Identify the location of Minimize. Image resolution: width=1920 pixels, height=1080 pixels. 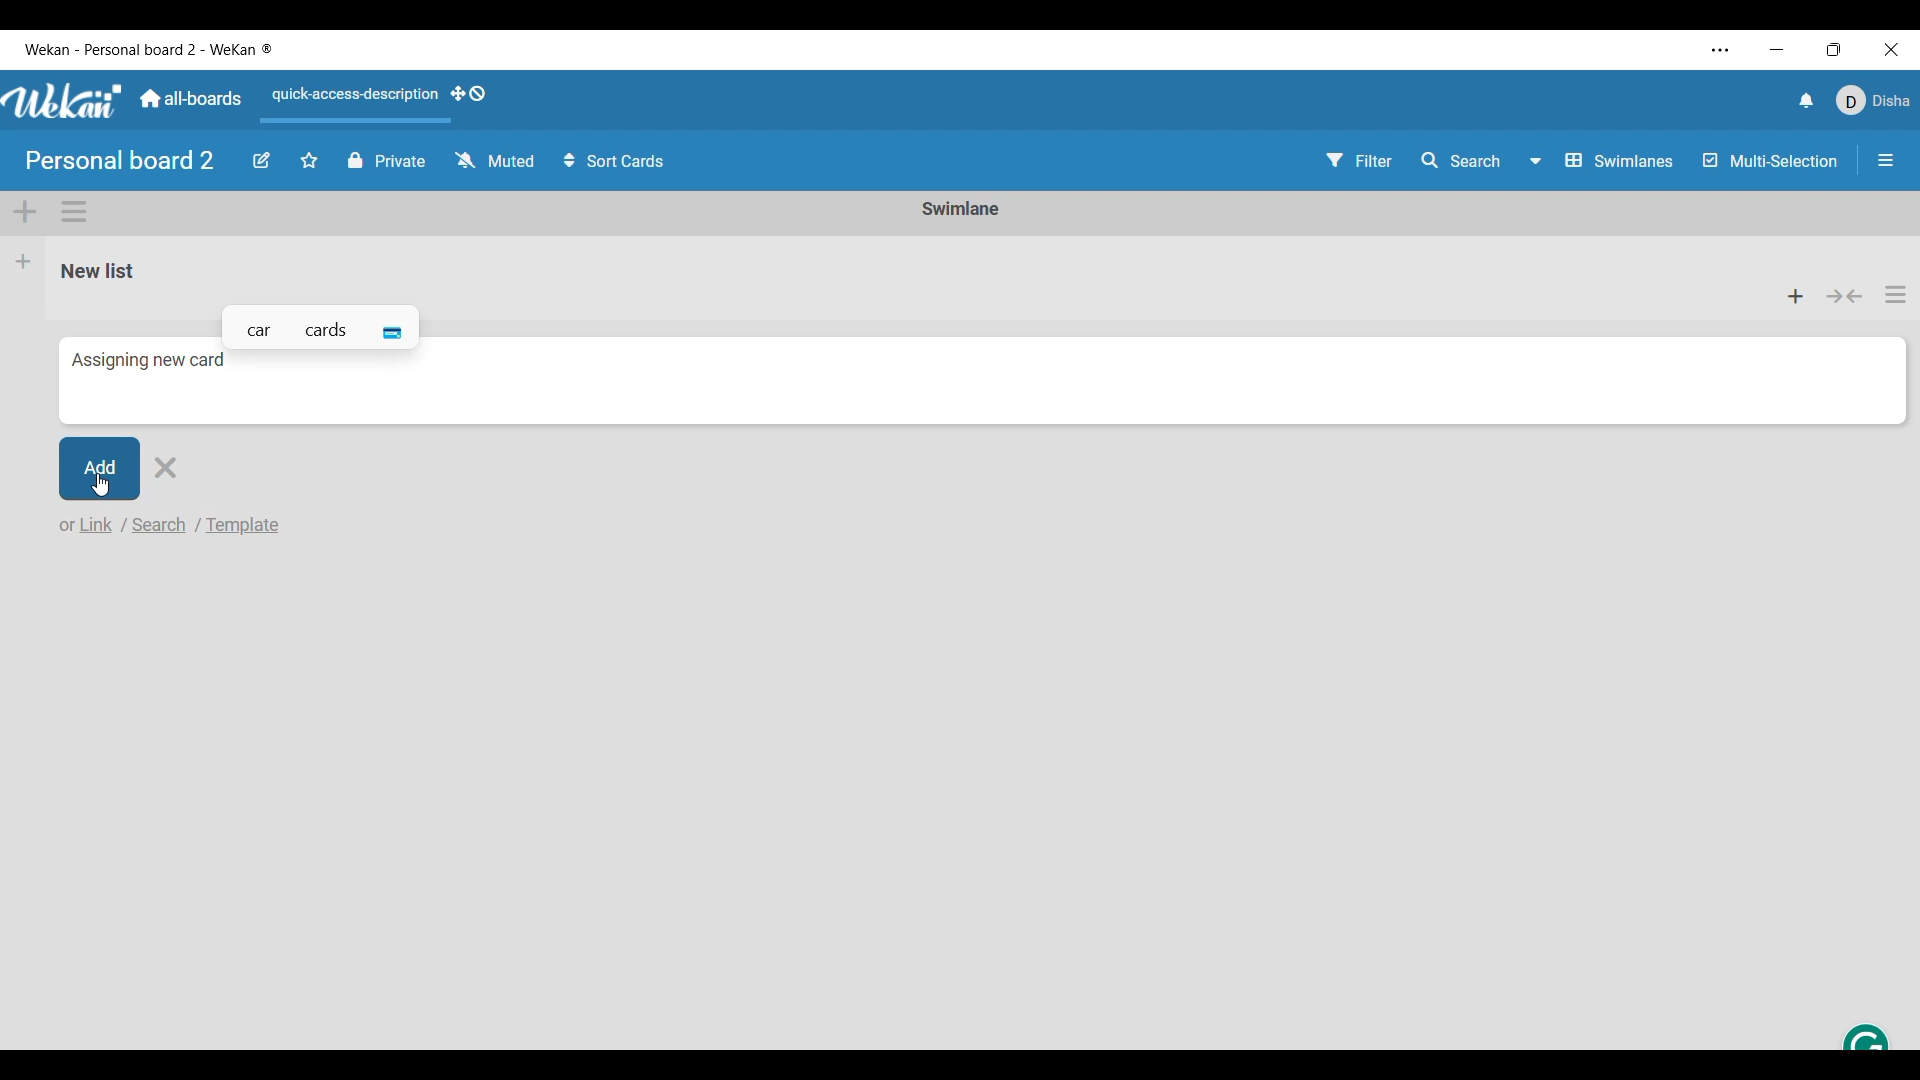
(1777, 50).